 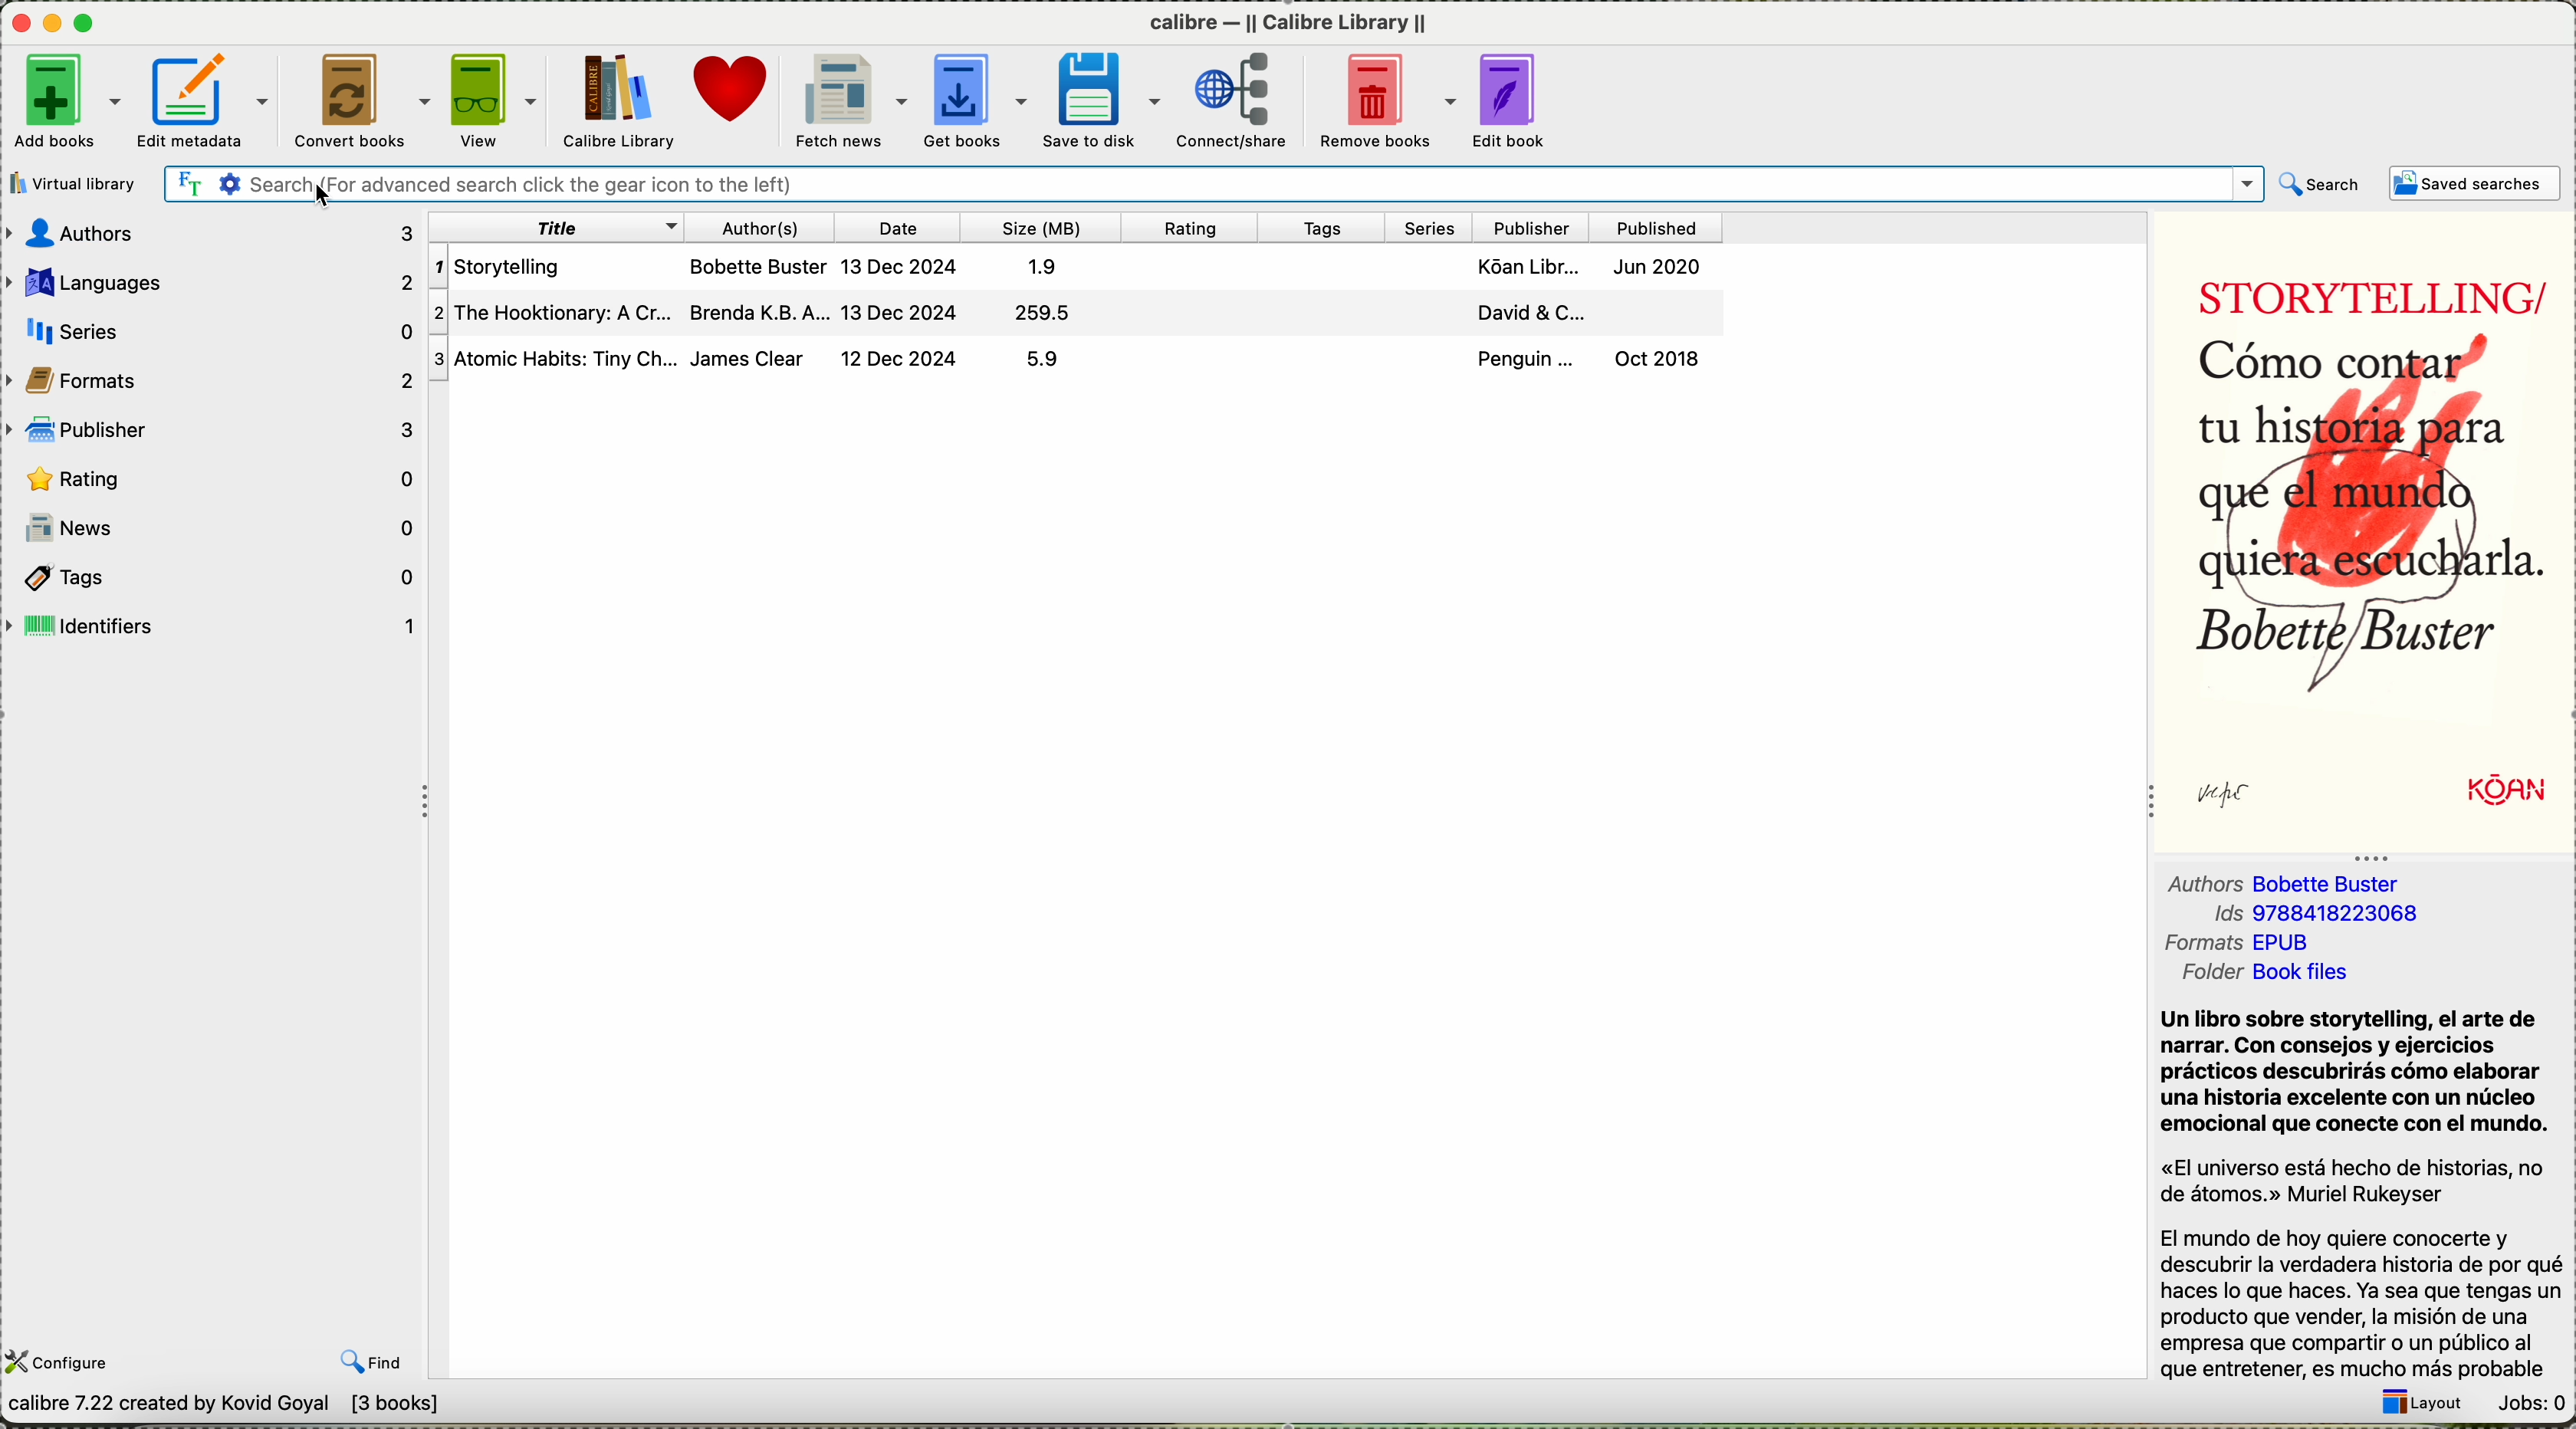 I want to click on date, so click(x=908, y=225).